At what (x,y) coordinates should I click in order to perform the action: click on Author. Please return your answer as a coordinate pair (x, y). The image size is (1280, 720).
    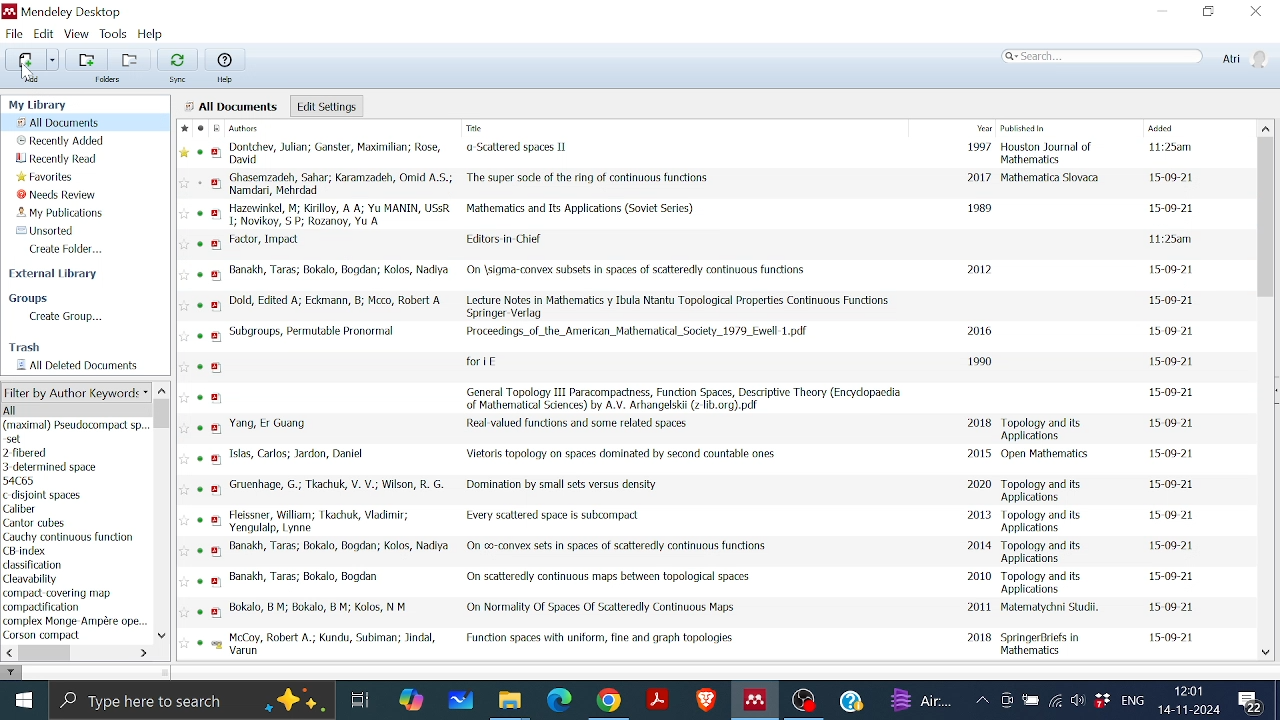
    Looking at the image, I should click on (319, 606).